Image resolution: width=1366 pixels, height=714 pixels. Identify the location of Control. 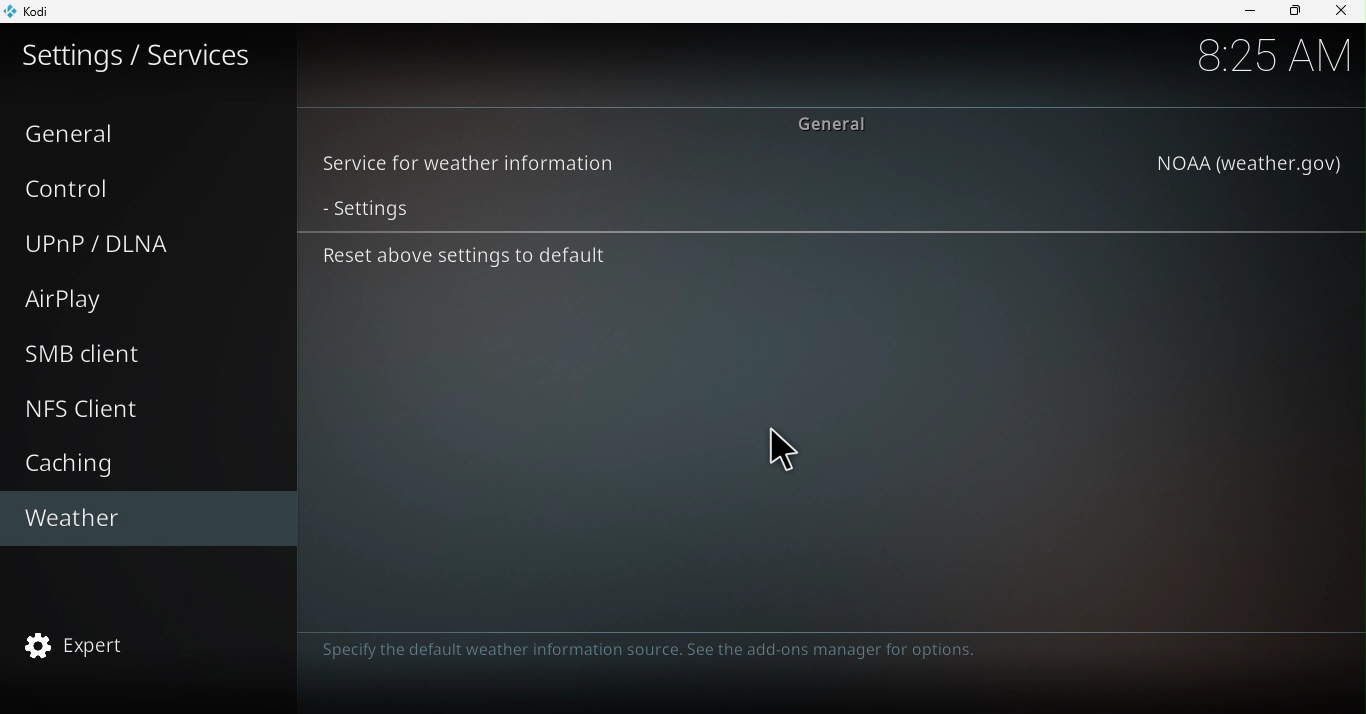
(145, 189).